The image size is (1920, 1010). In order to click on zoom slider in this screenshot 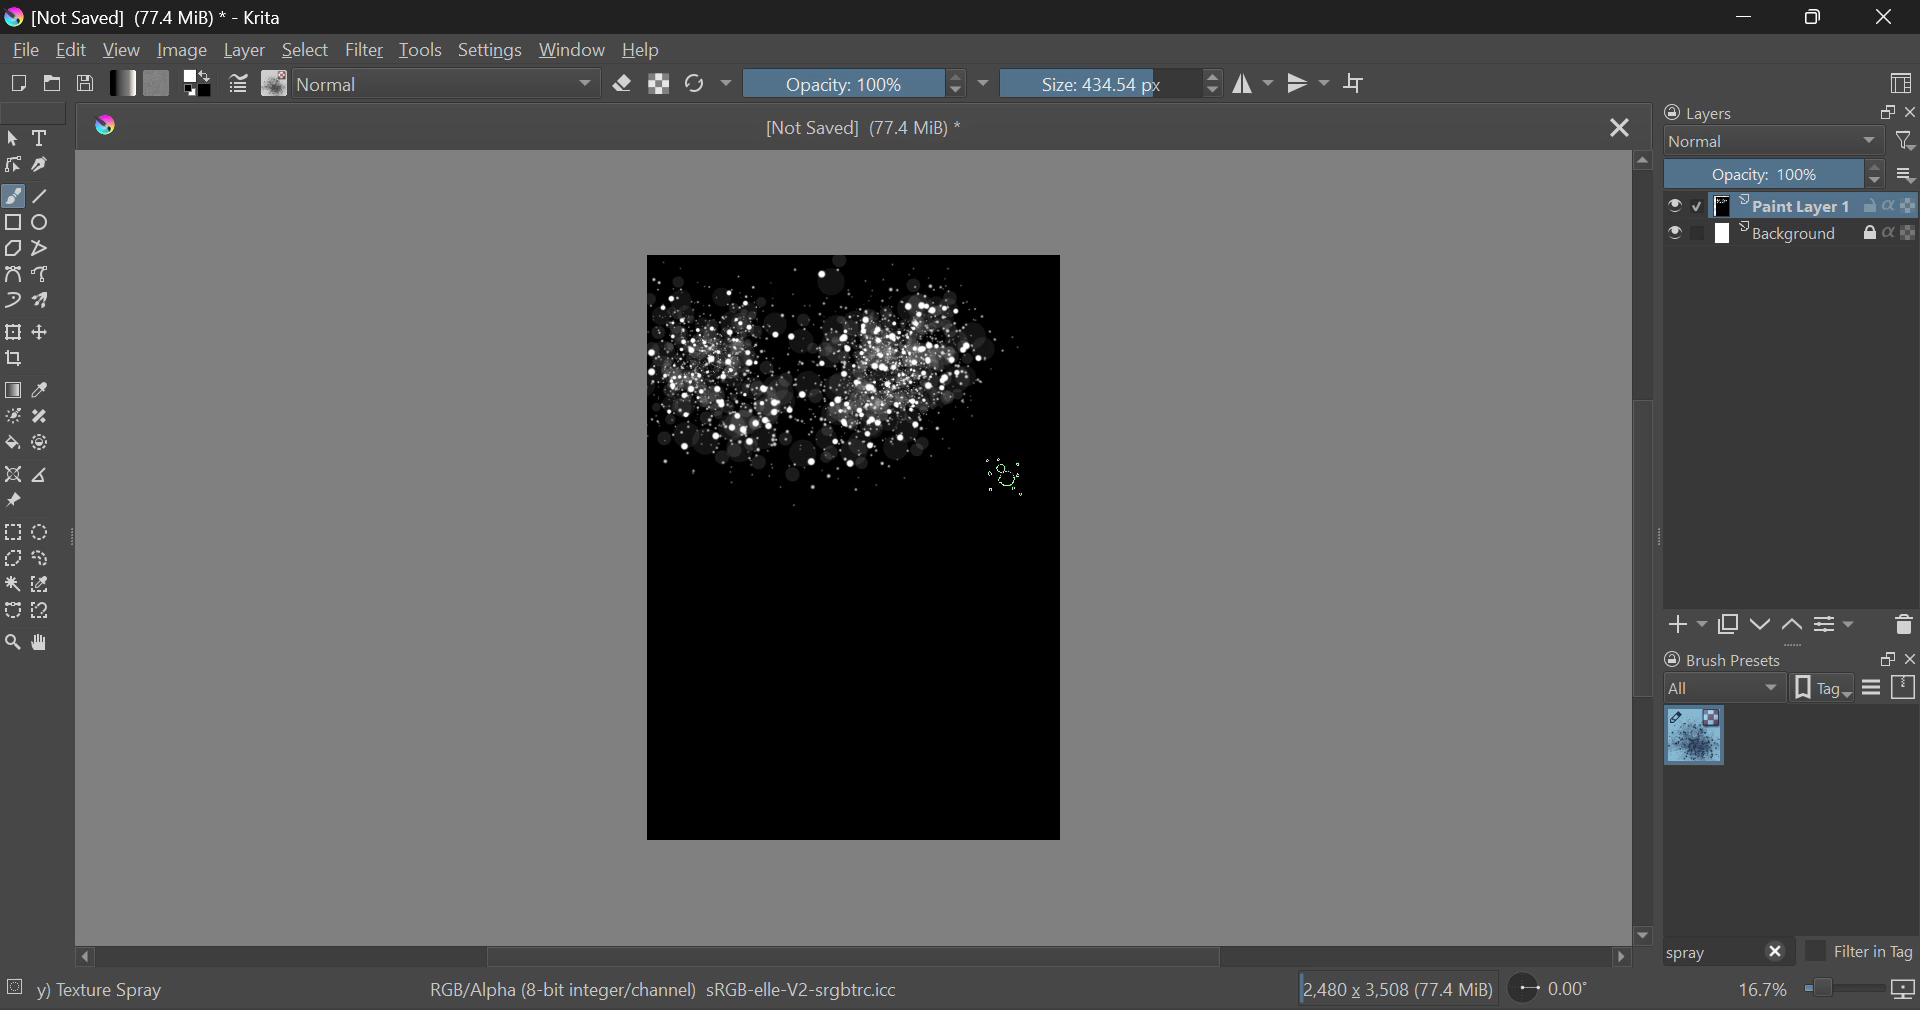, I will do `click(1841, 990)`.